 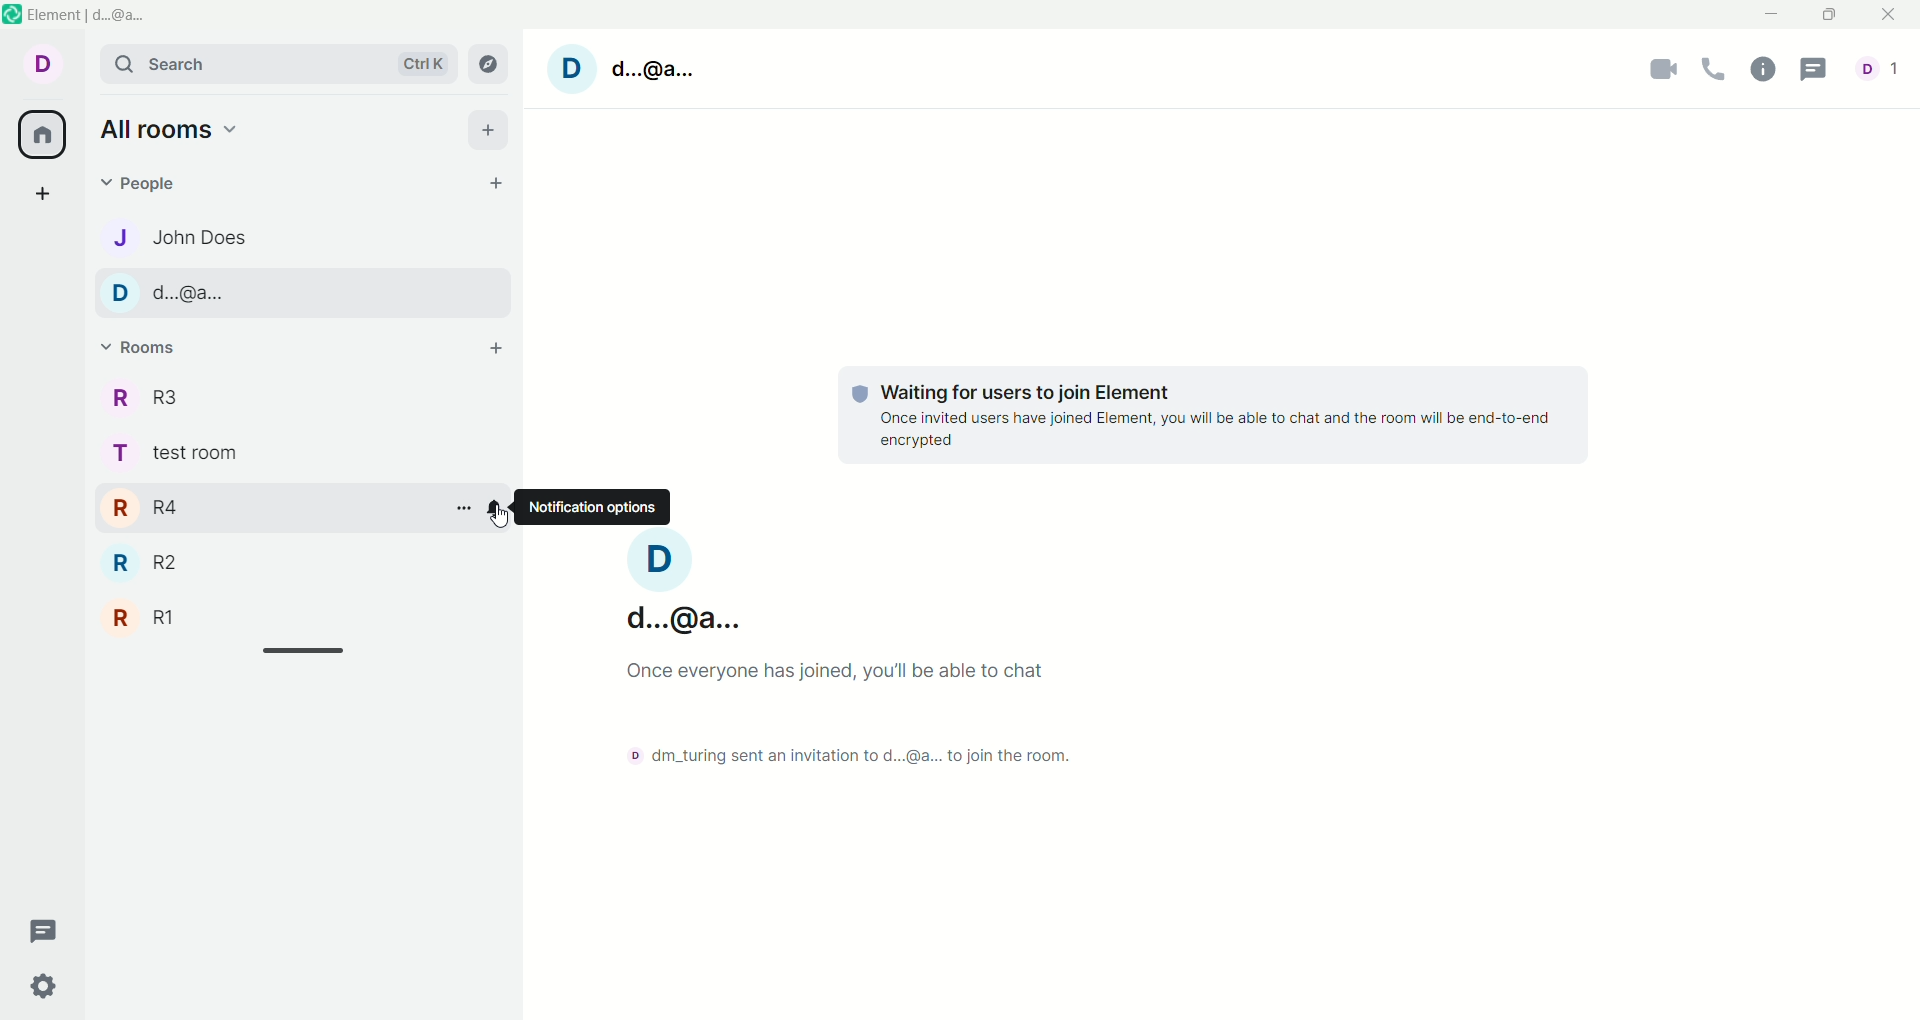 What do you see at coordinates (1025, 393) in the screenshot?
I see `Waiting for users to join Element` at bounding box center [1025, 393].